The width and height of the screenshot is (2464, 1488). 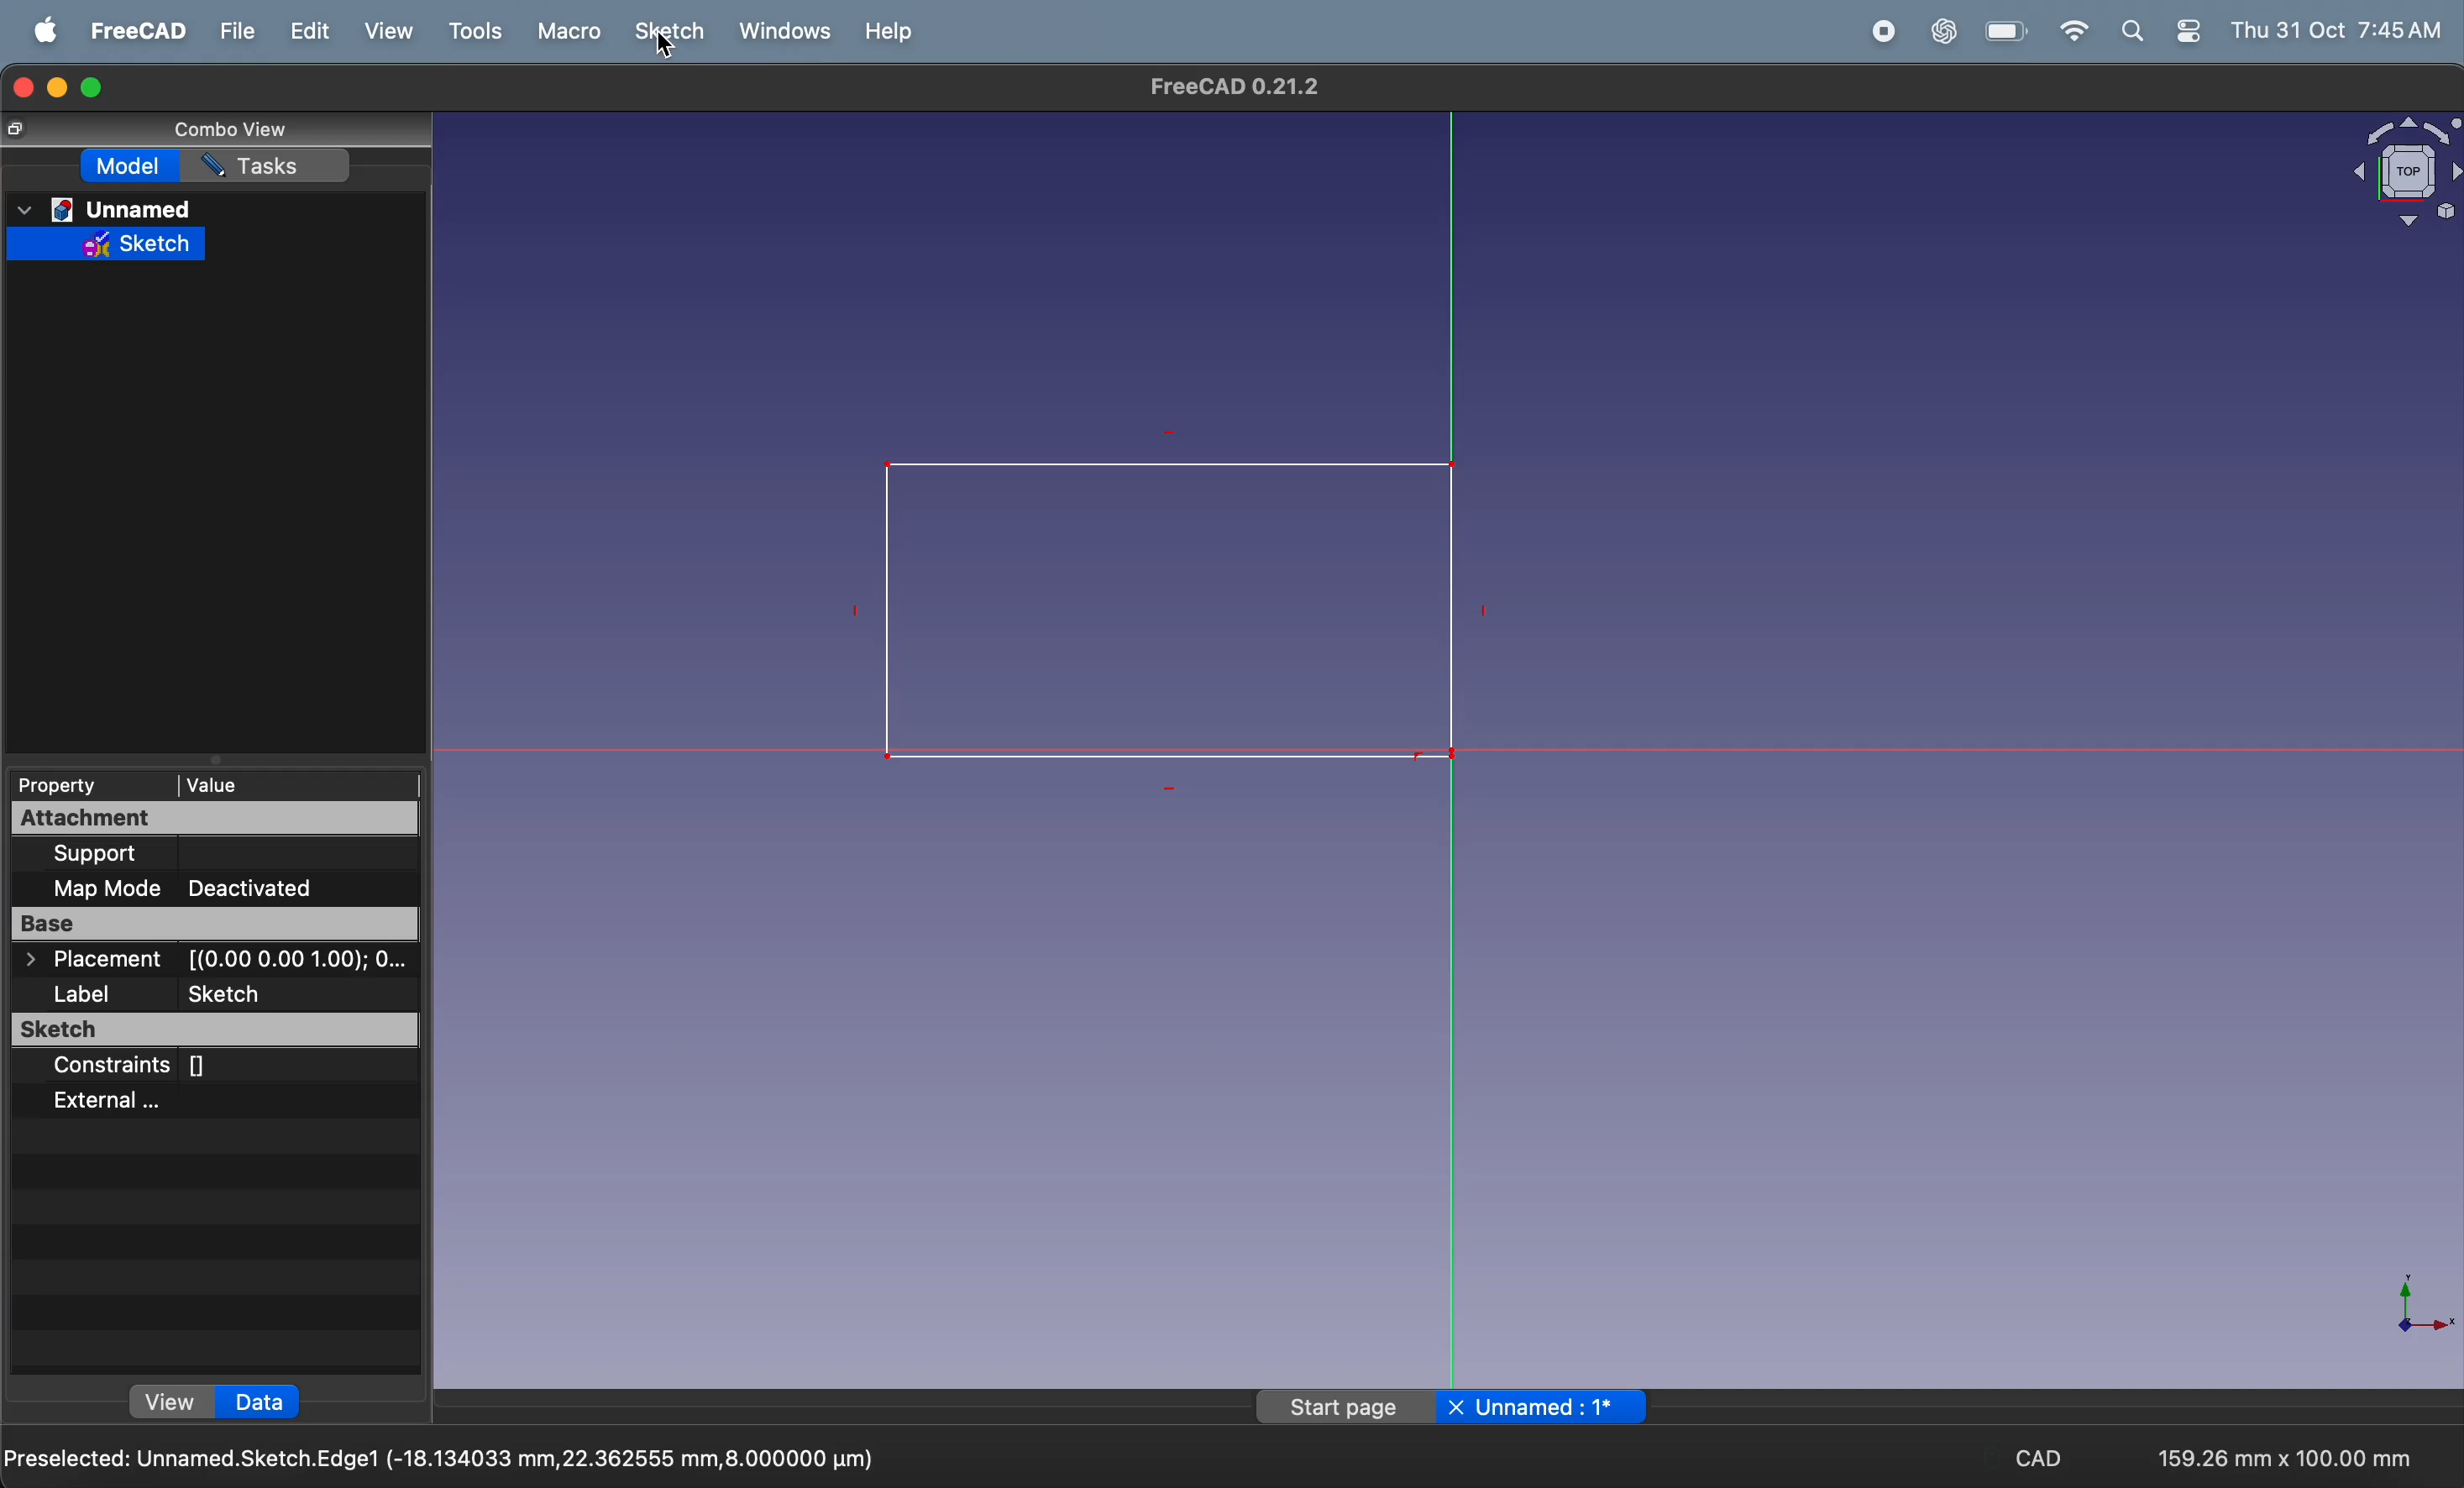 What do you see at coordinates (36, 32) in the screenshot?
I see `apple menu` at bounding box center [36, 32].